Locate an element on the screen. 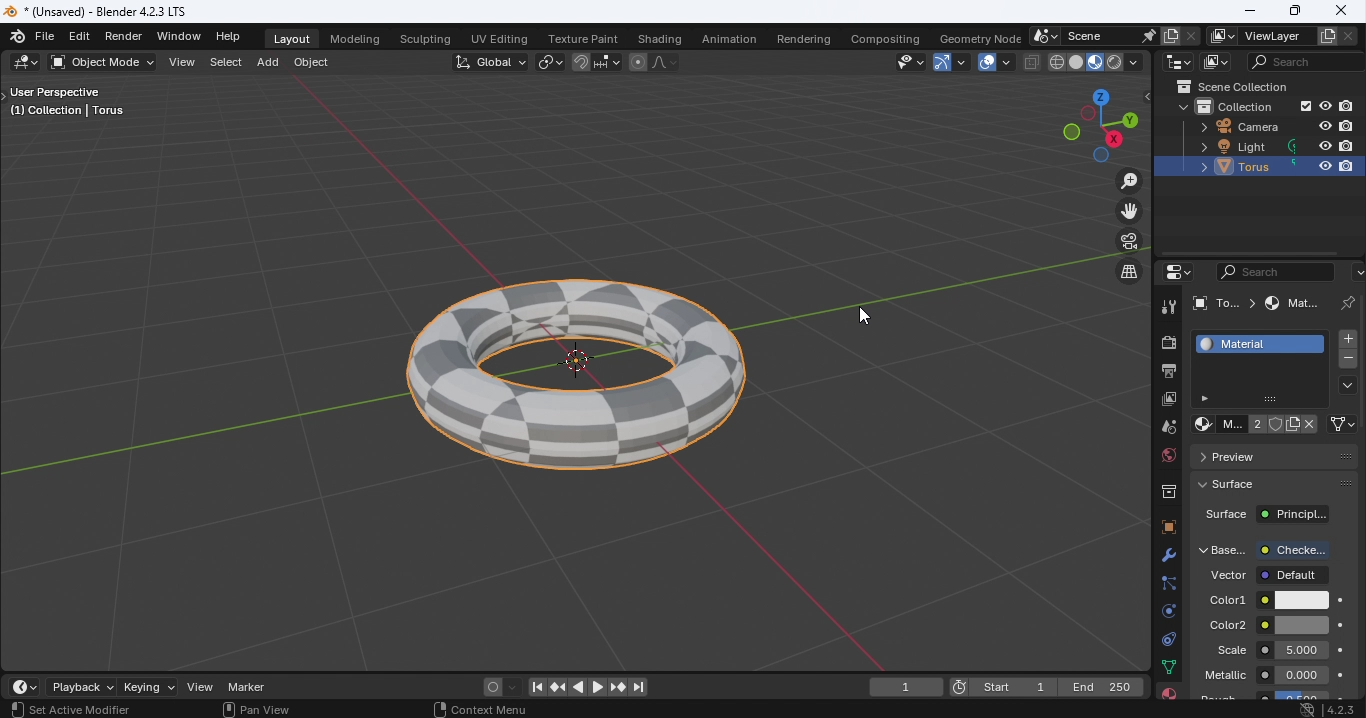  Context menu is located at coordinates (481, 709).